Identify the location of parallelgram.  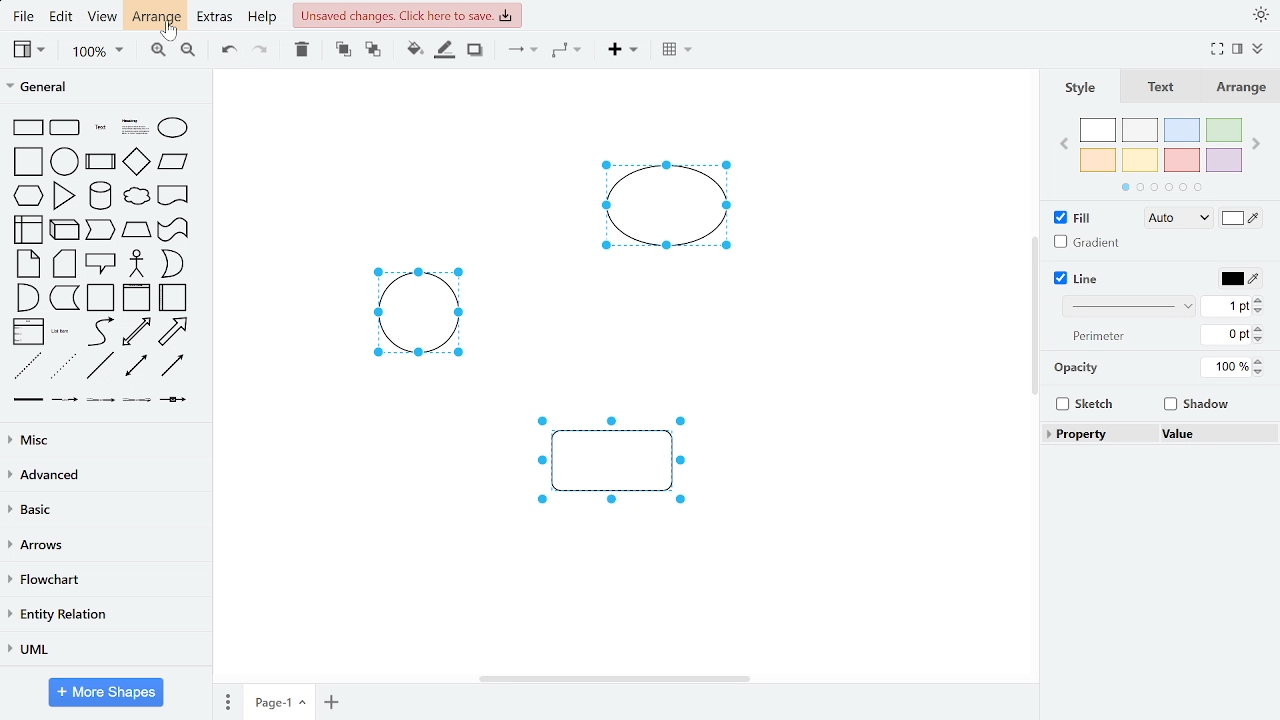
(174, 162).